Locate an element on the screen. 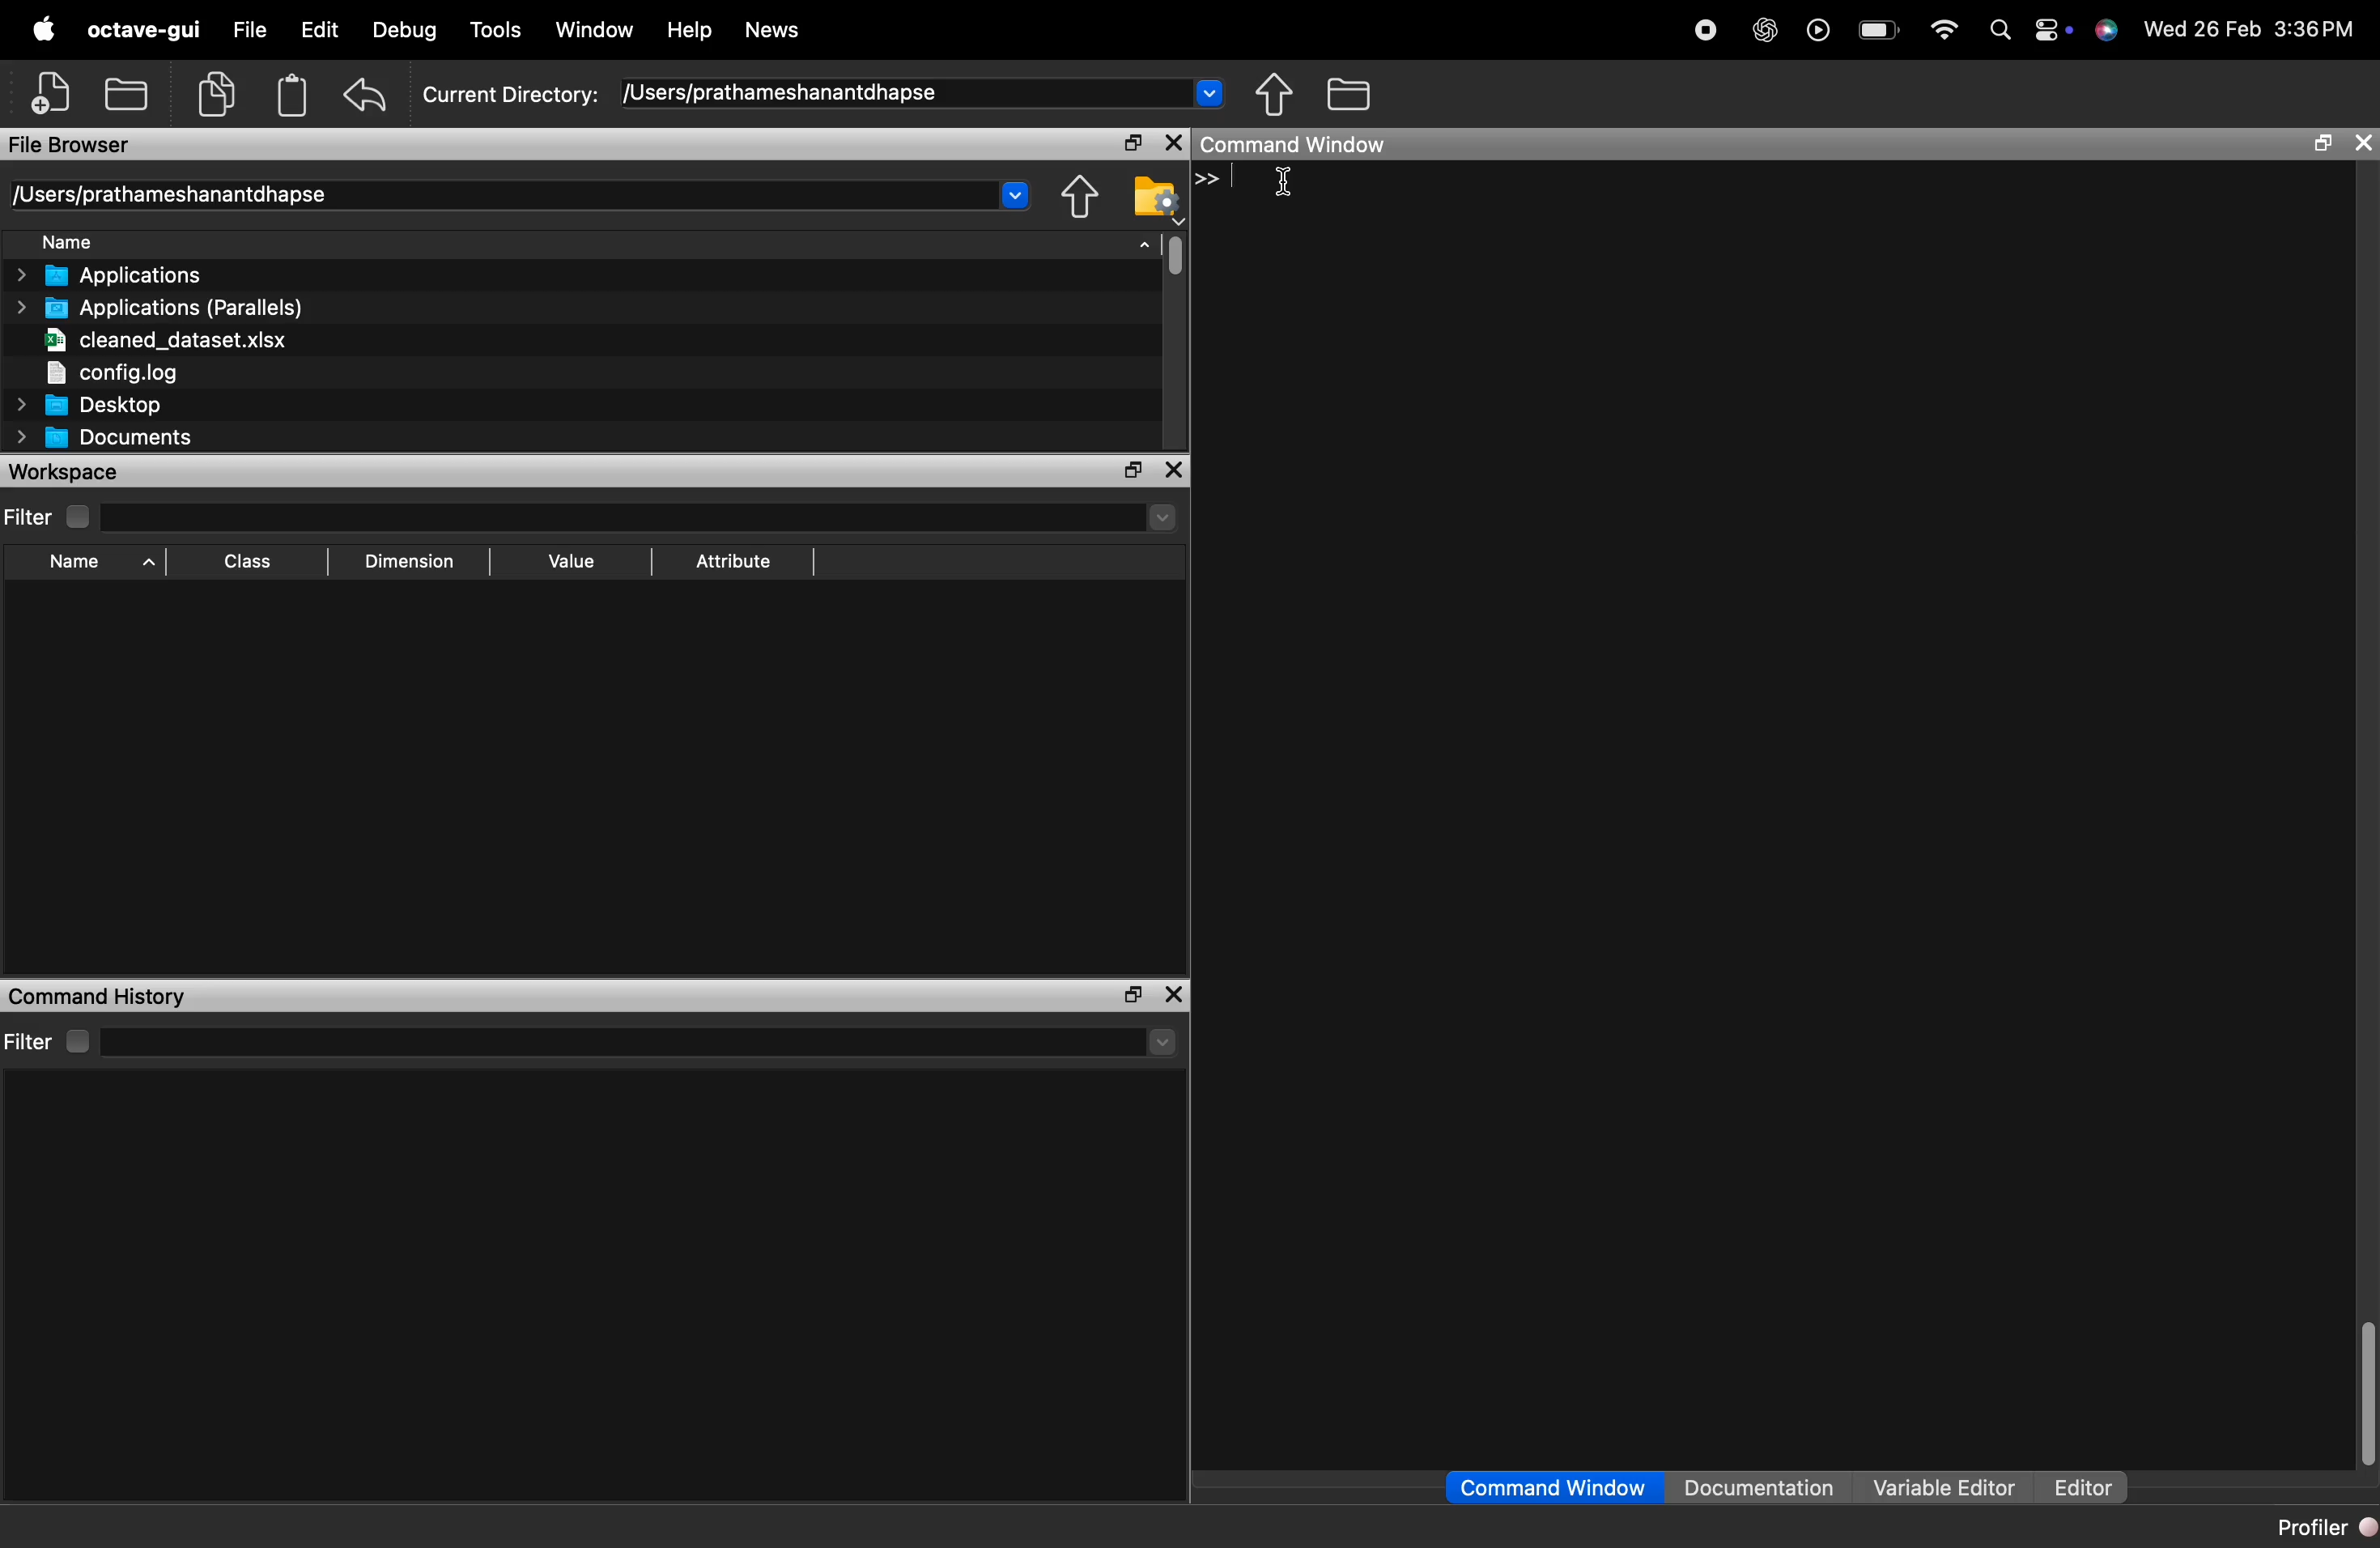  Current Directory: is located at coordinates (511, 97).